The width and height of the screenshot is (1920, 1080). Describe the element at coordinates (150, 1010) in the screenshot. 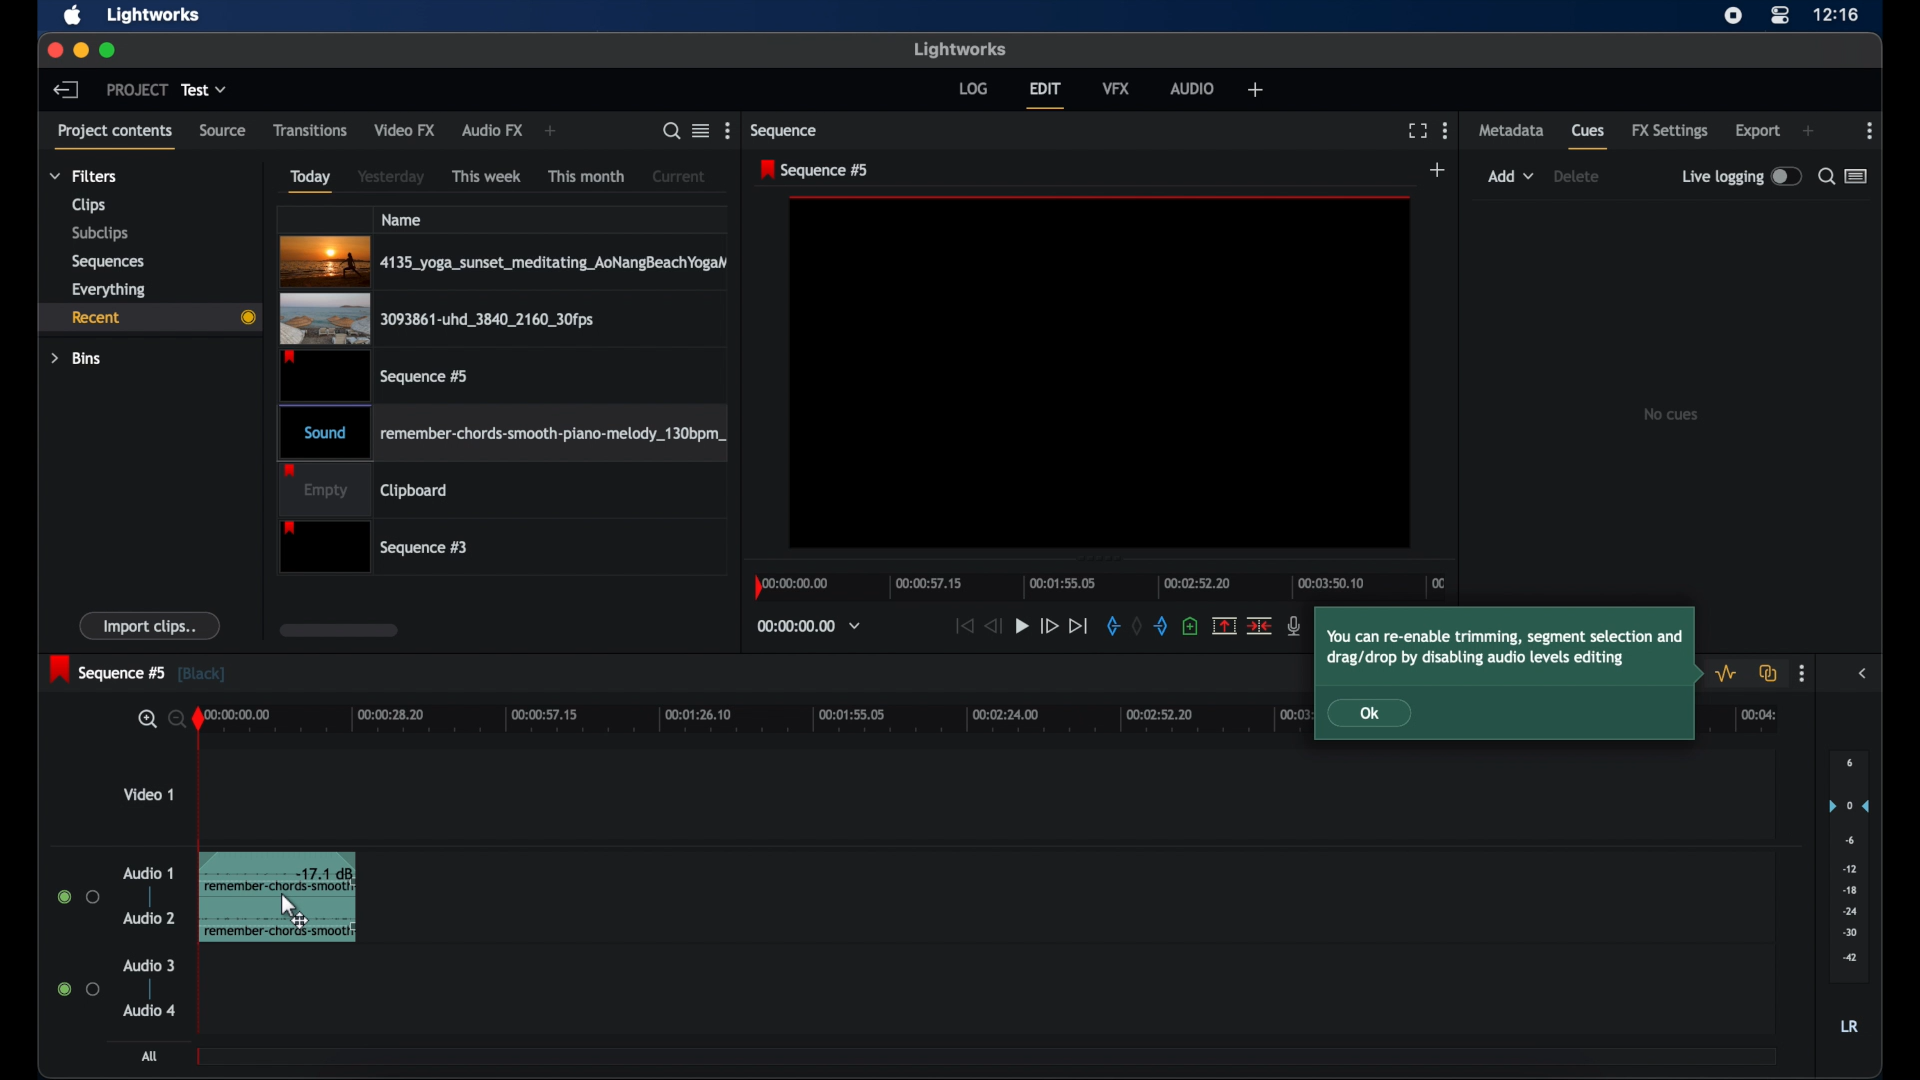

I see `audio 4` at that location.